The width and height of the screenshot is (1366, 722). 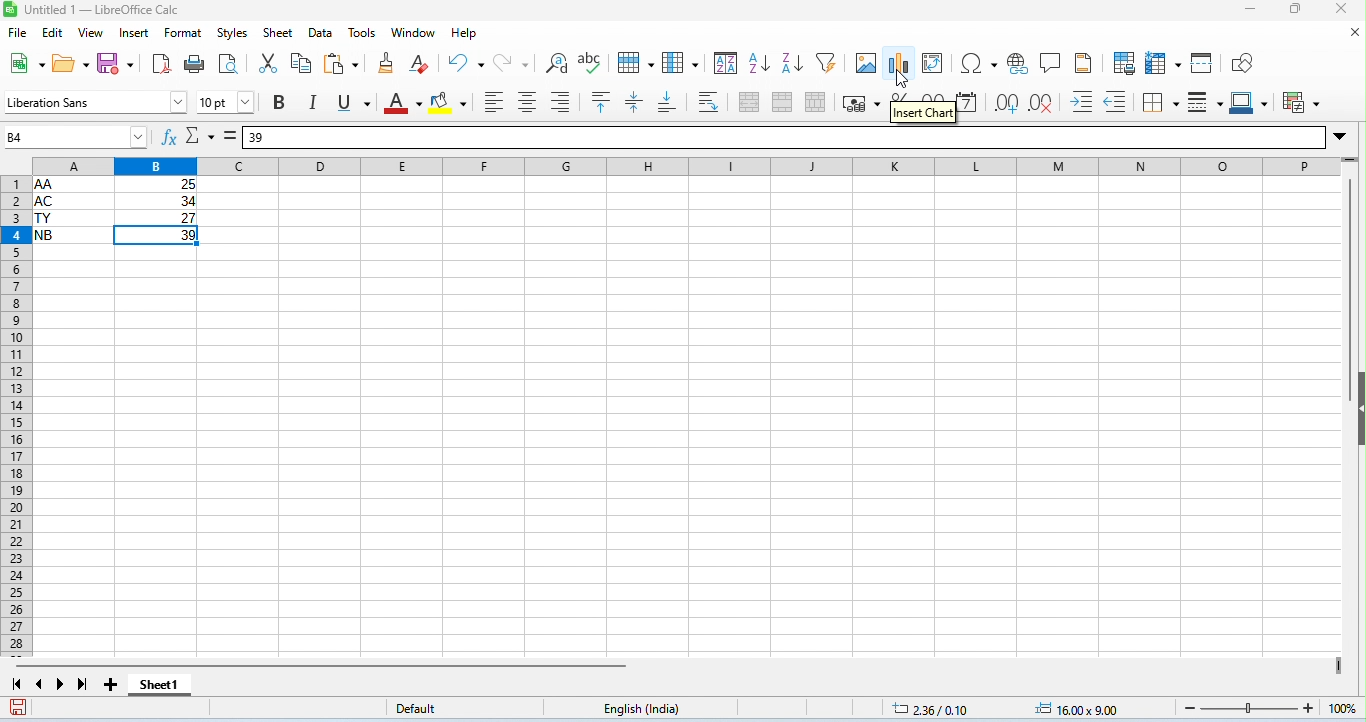 I want to click on style, so click(x=232, y=33).